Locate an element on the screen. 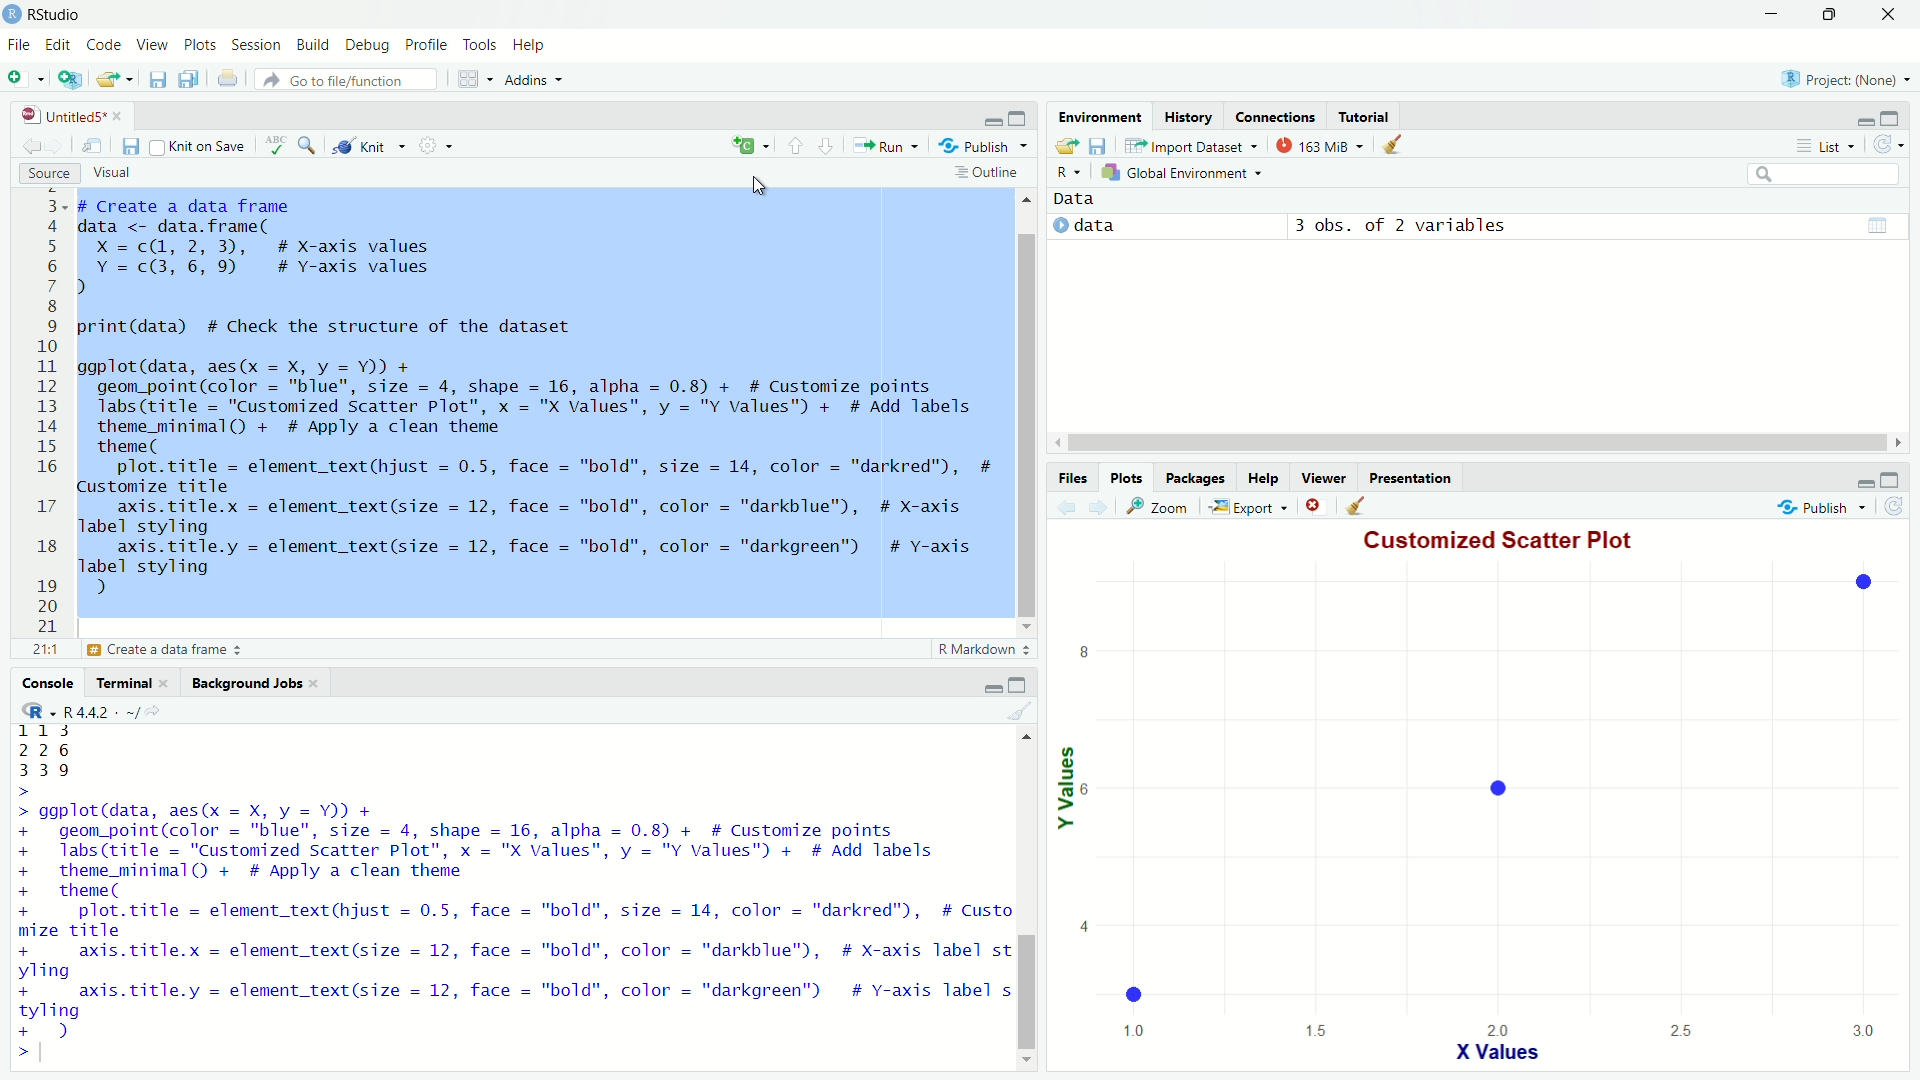  >  is located at coordinates (22, 1051).